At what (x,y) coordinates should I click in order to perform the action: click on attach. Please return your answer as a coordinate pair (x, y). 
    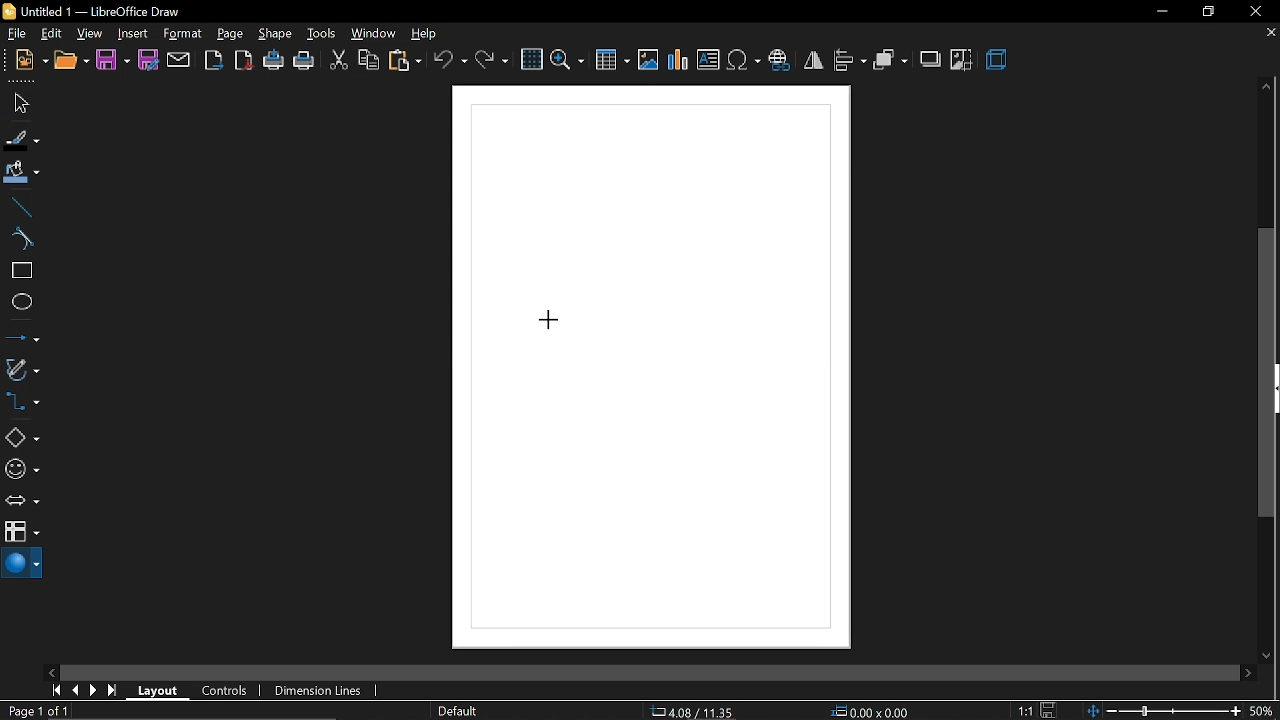
    Looking at the image, I should click on (179, 61).